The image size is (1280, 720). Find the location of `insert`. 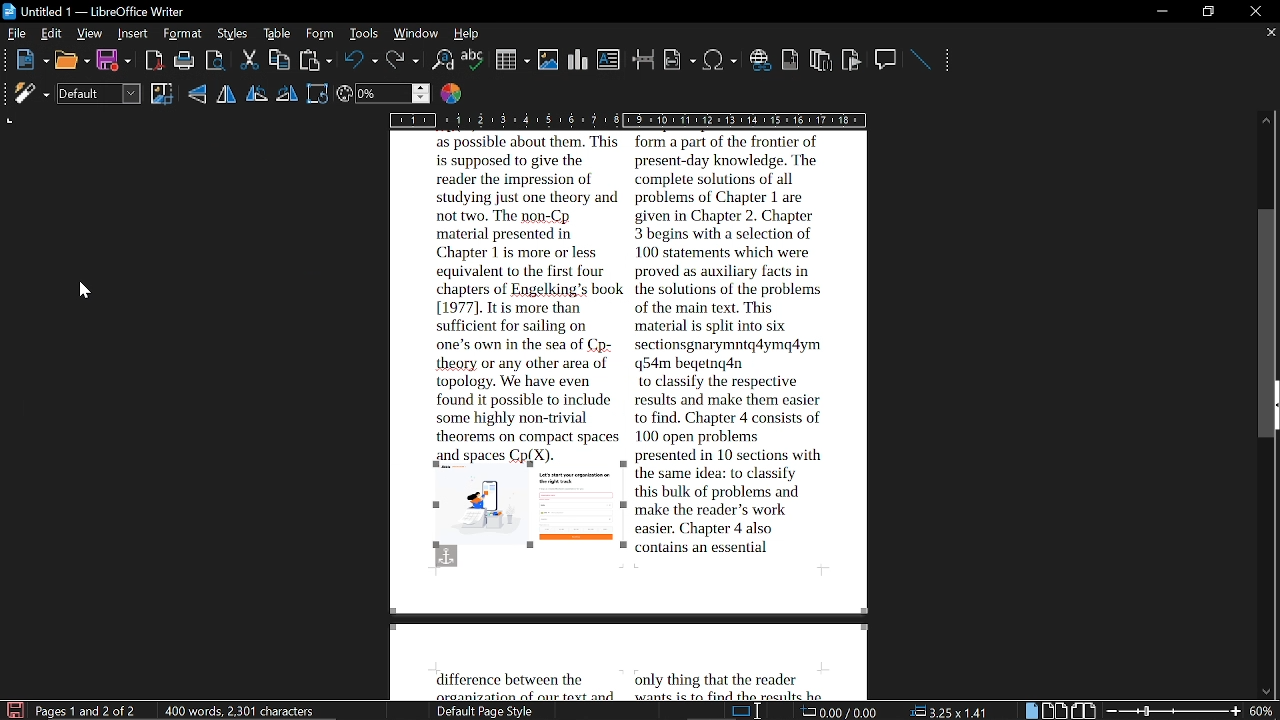

insert is located at coordinates (134, 34).